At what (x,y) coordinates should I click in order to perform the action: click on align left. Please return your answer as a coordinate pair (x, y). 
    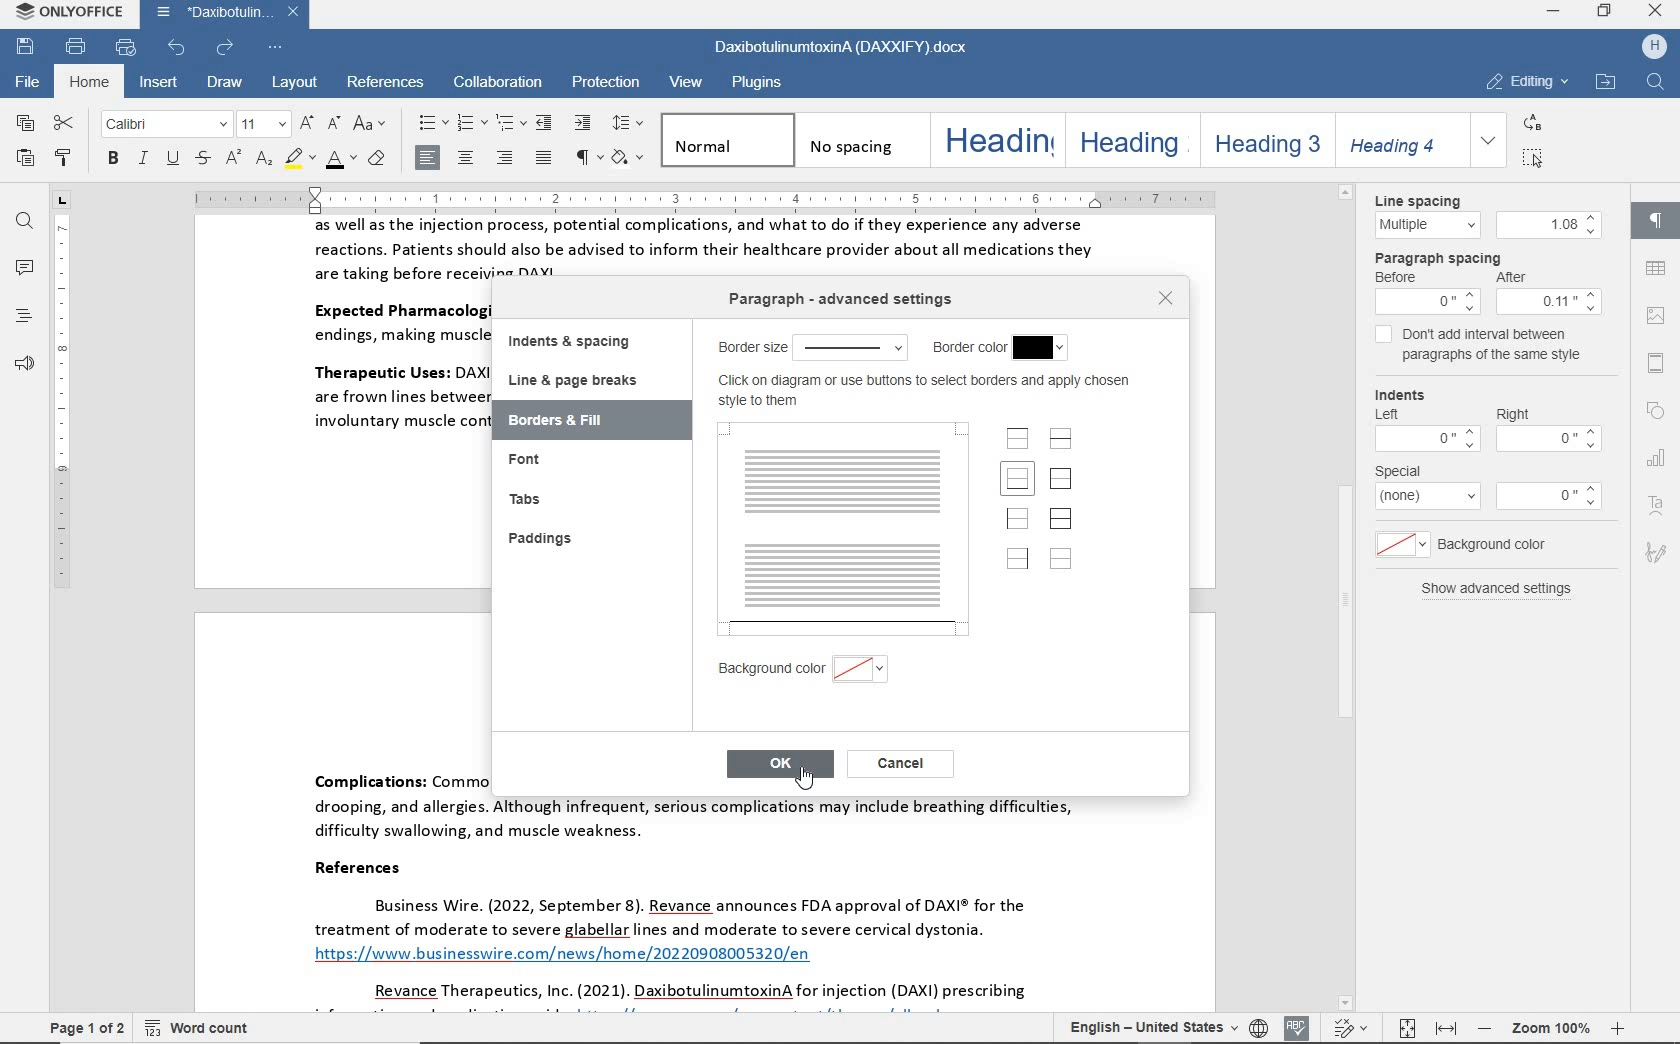
    Looking at the image, I should click on (505, 157).